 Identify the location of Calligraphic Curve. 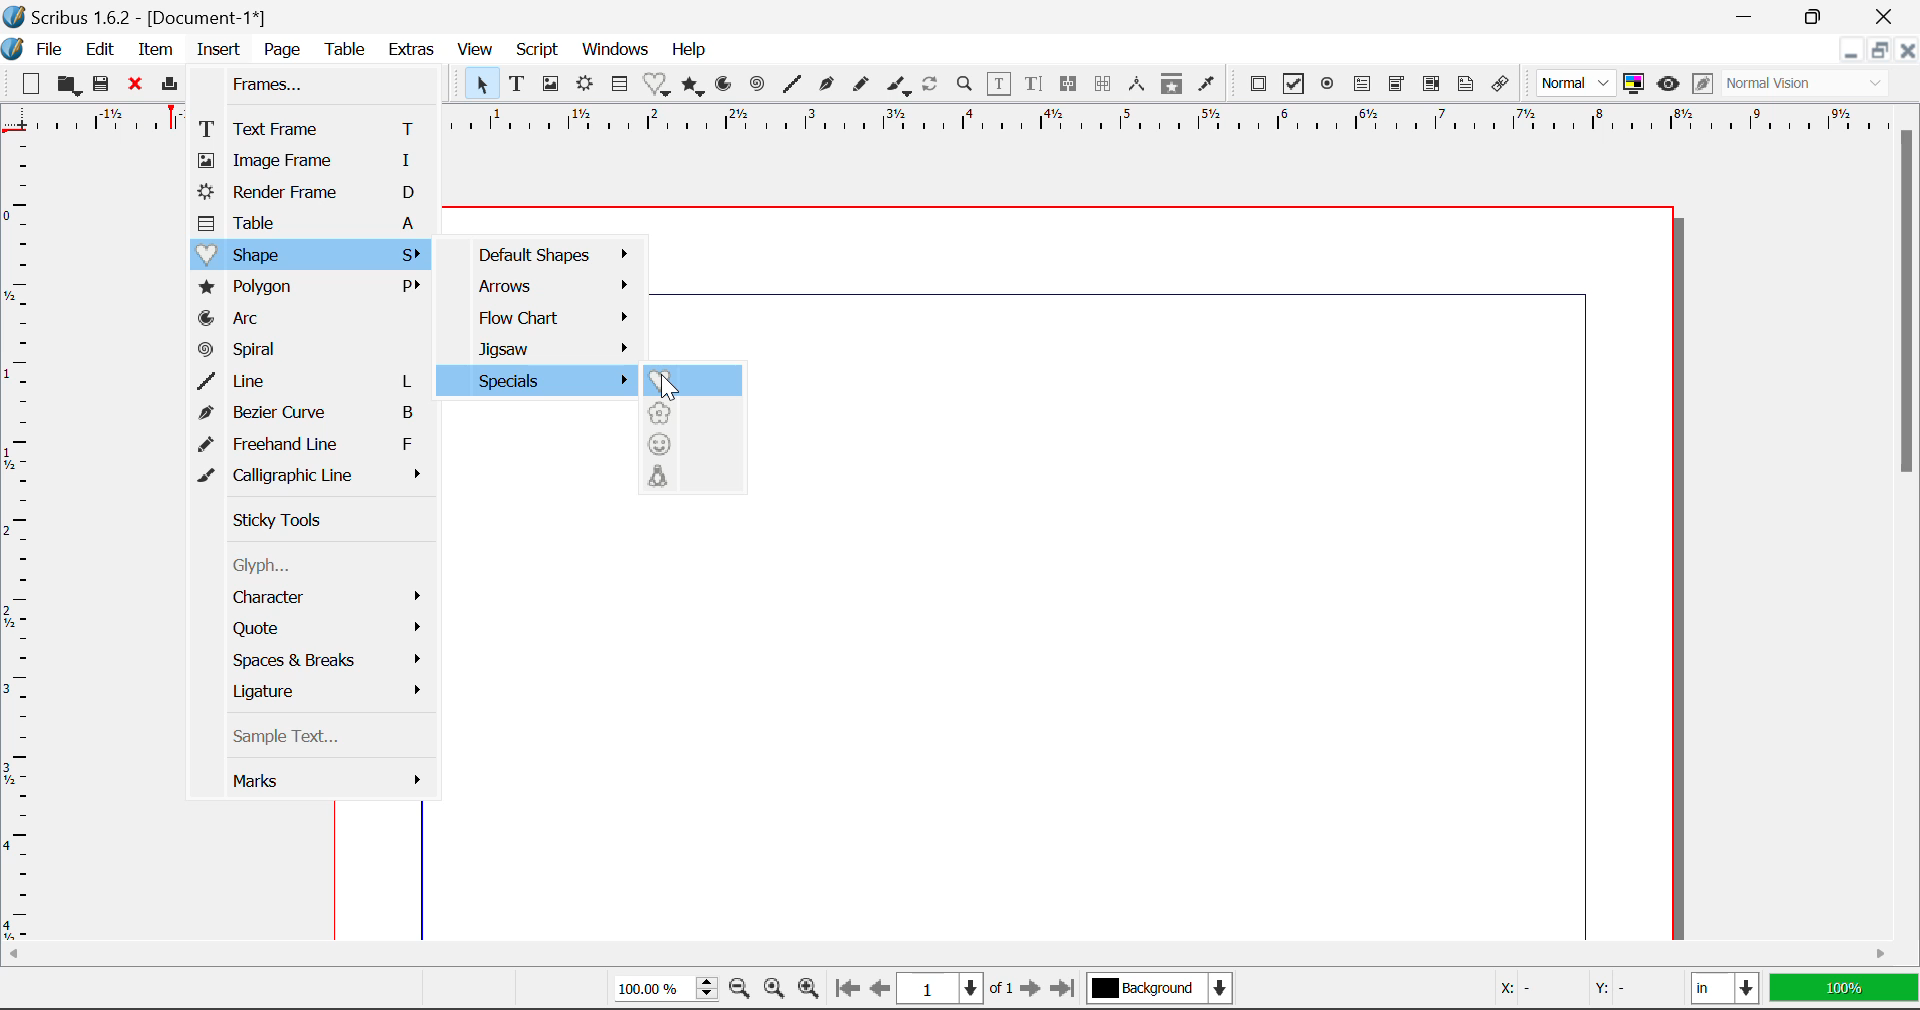
(899, 88).